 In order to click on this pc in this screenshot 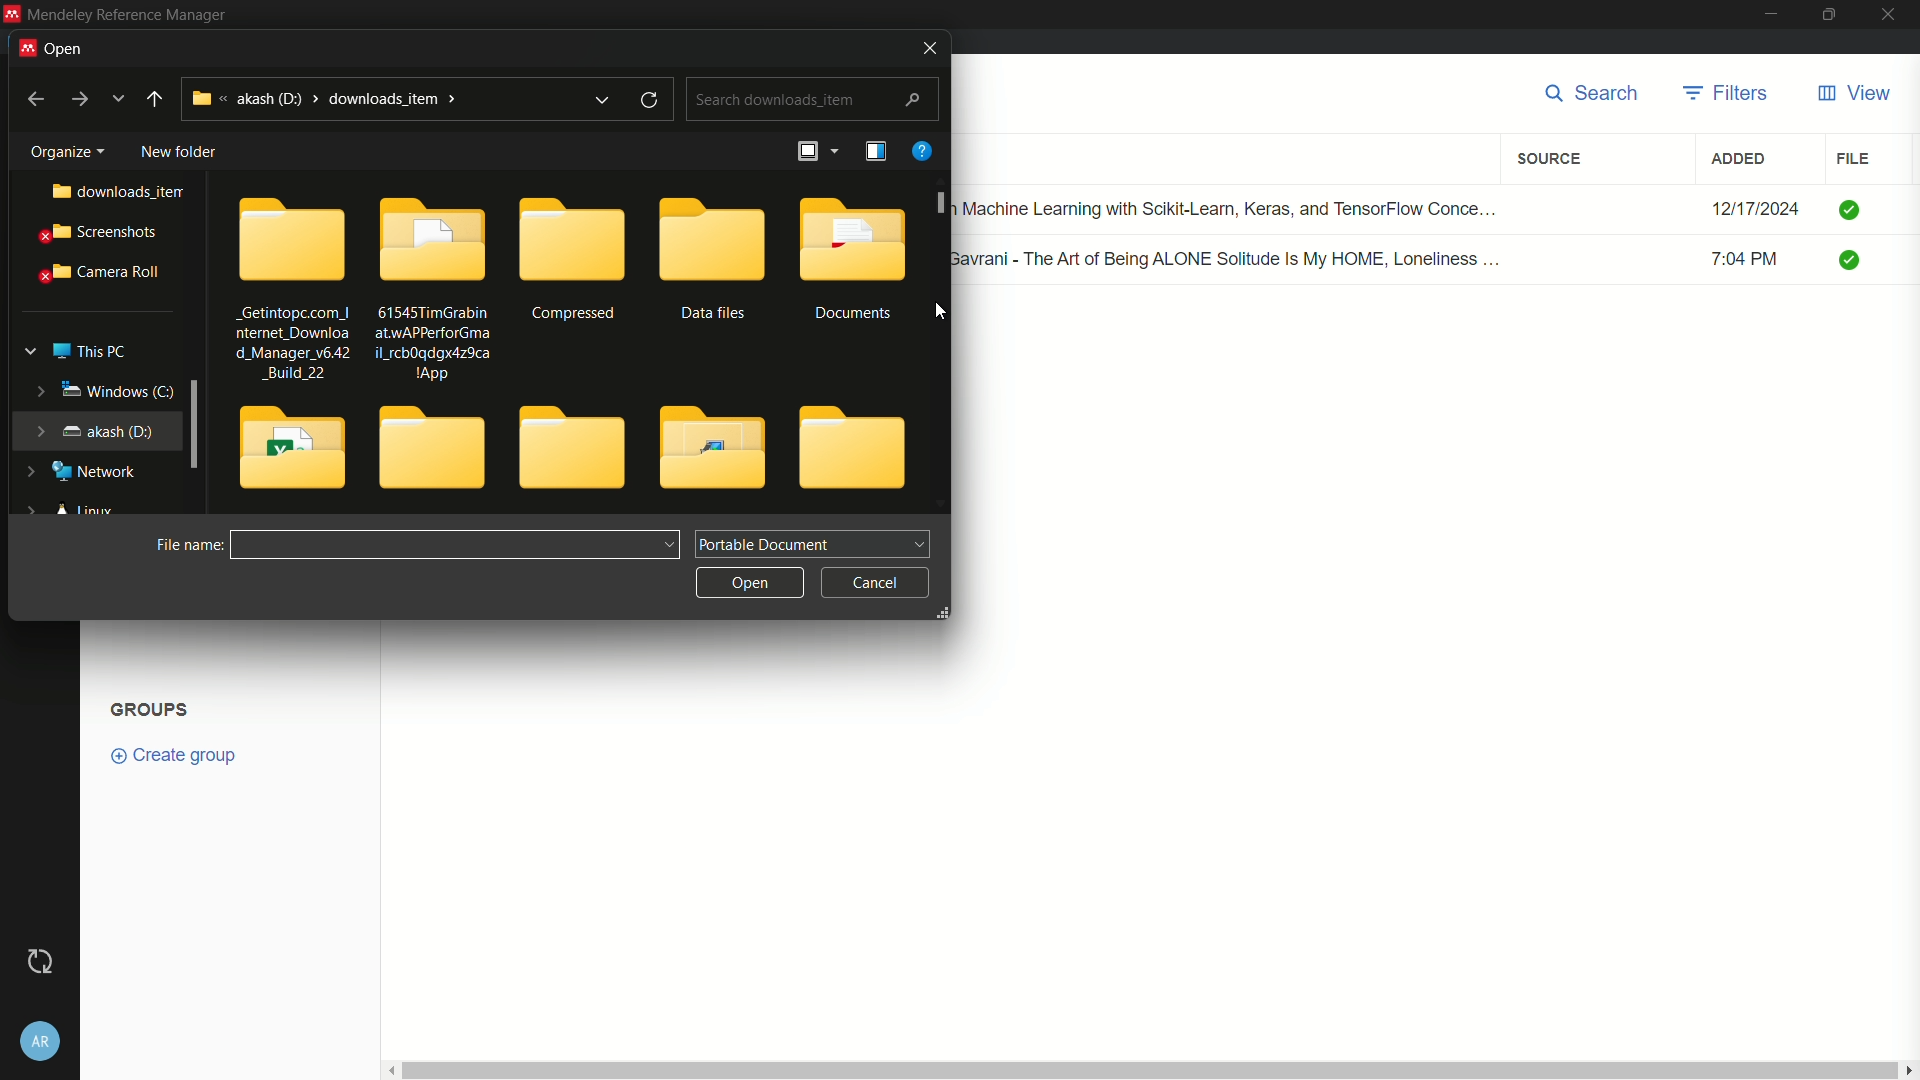, I will do `click(88, 347)`.